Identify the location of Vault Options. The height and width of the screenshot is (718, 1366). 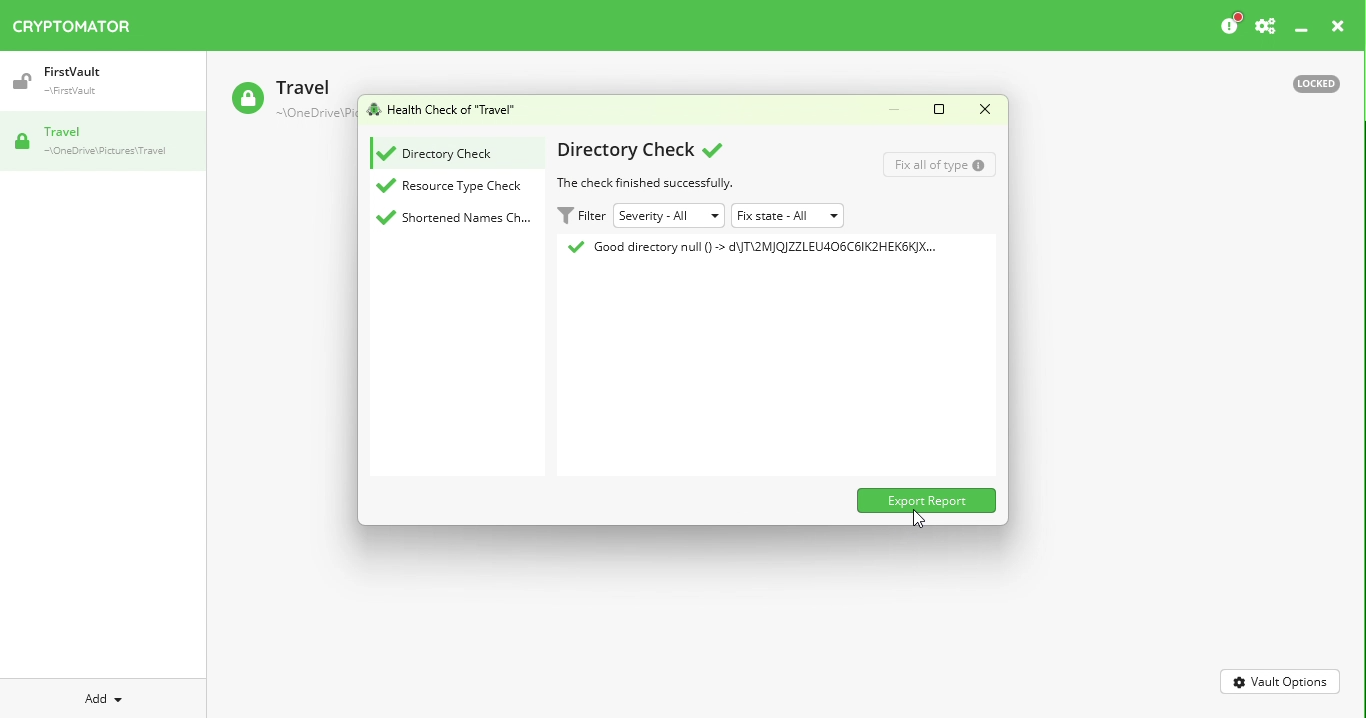
(1280, 681).